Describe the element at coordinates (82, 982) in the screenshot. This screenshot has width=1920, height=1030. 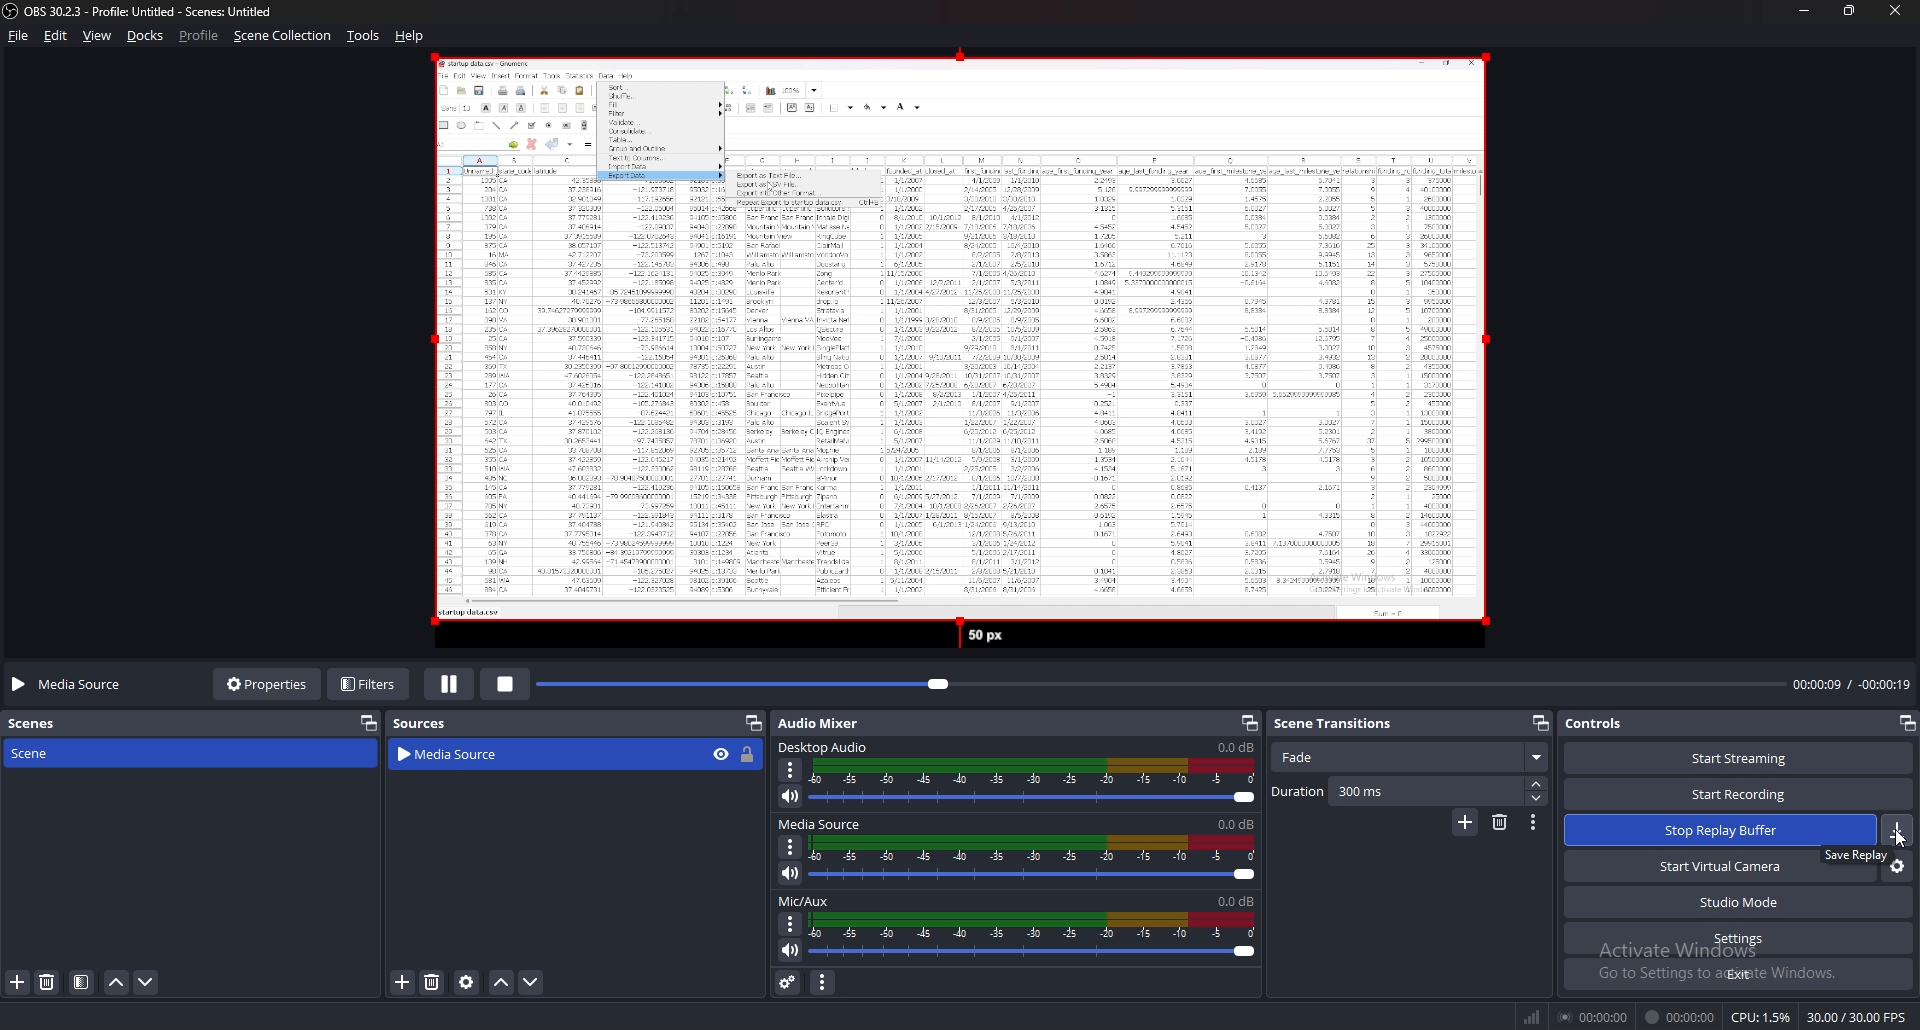
I see `filter` at that location.